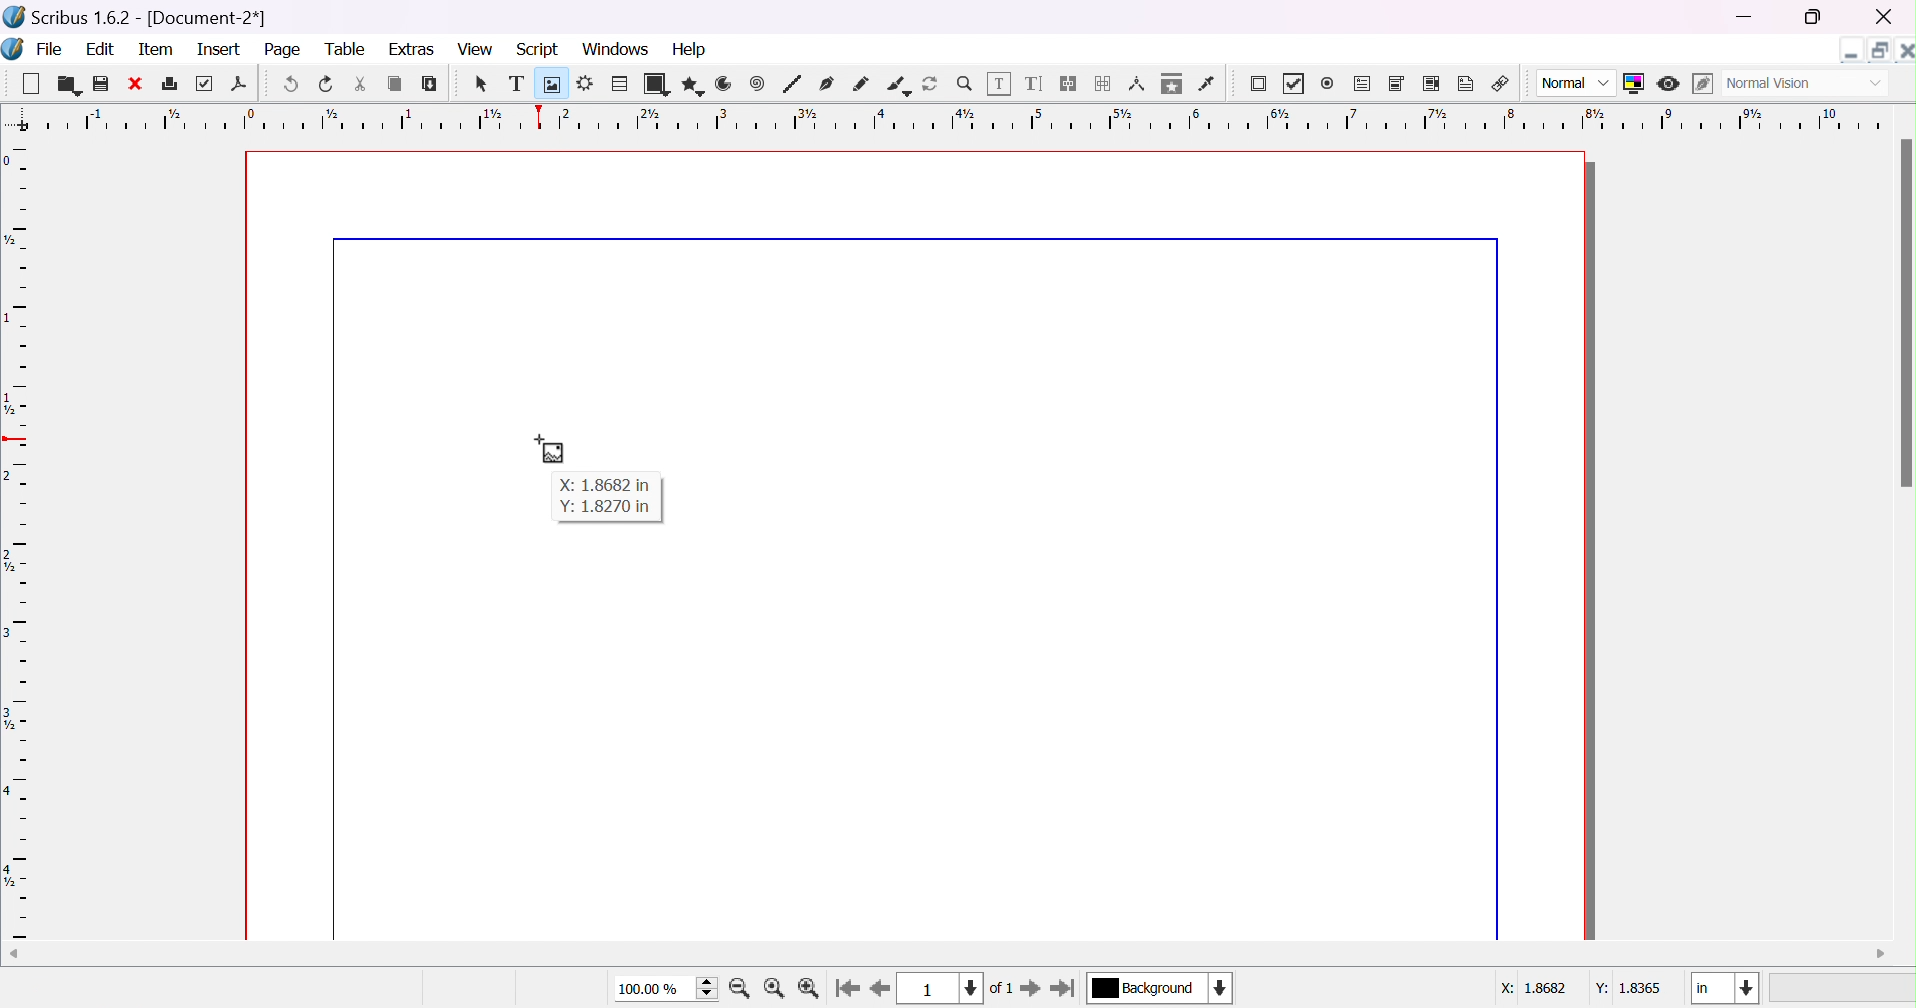  Describe the element at coordinates (1036, 84) in the screenshot. I see `edit text with story editor` at that location.